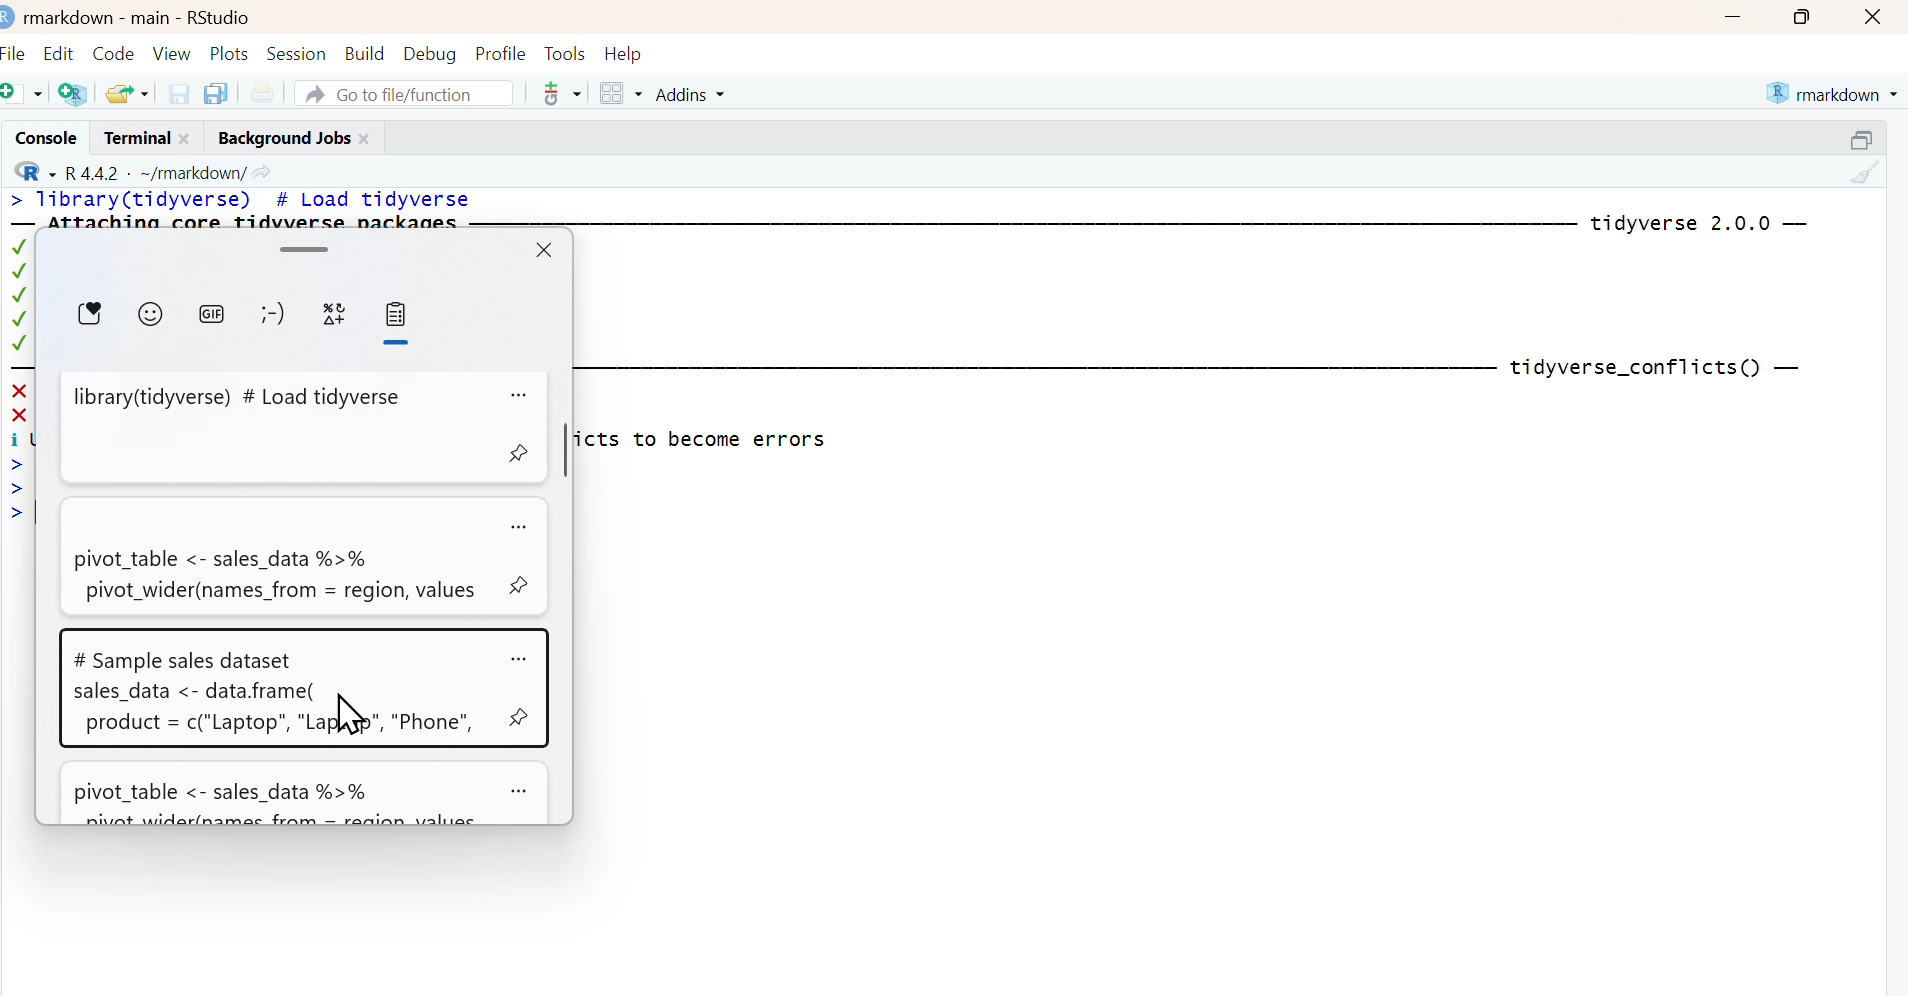  What do you see at coordinates (368, 136) in the screenshot?
I see `close` at bounding box center [368, 136].